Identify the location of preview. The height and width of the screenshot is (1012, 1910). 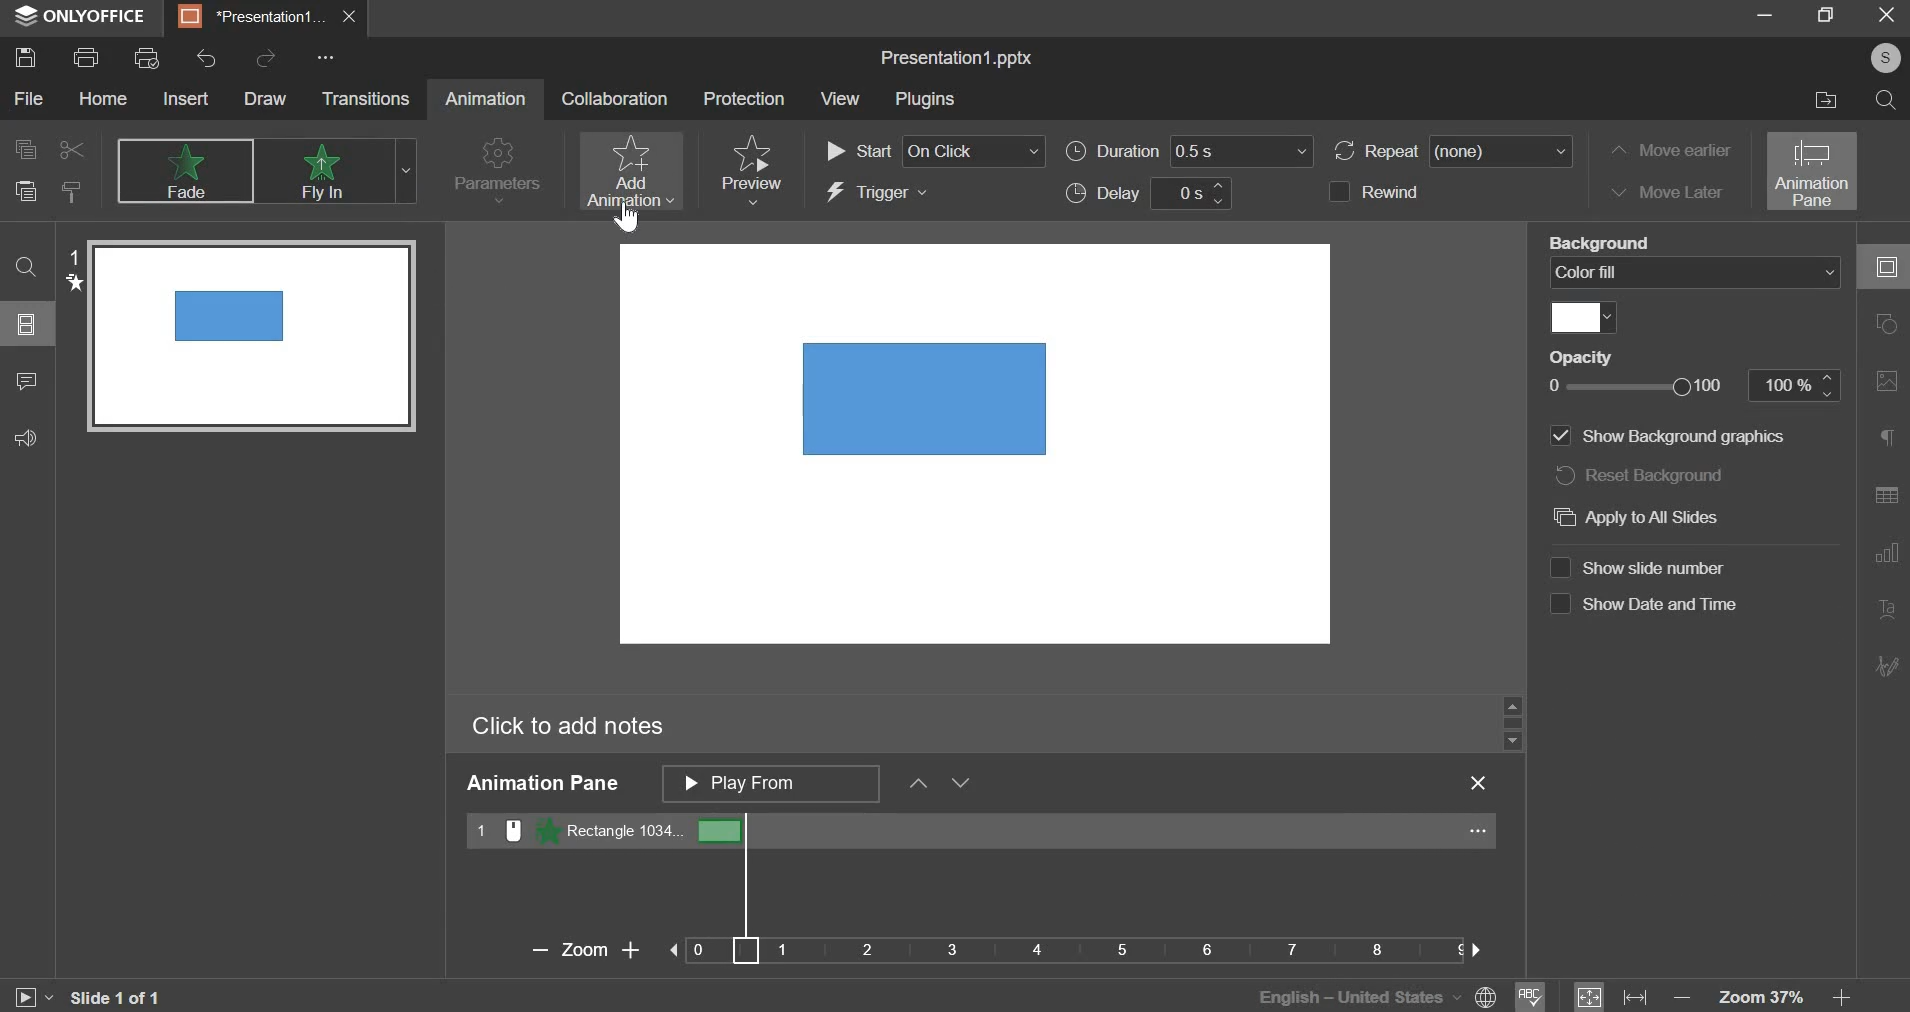
(753, 163).